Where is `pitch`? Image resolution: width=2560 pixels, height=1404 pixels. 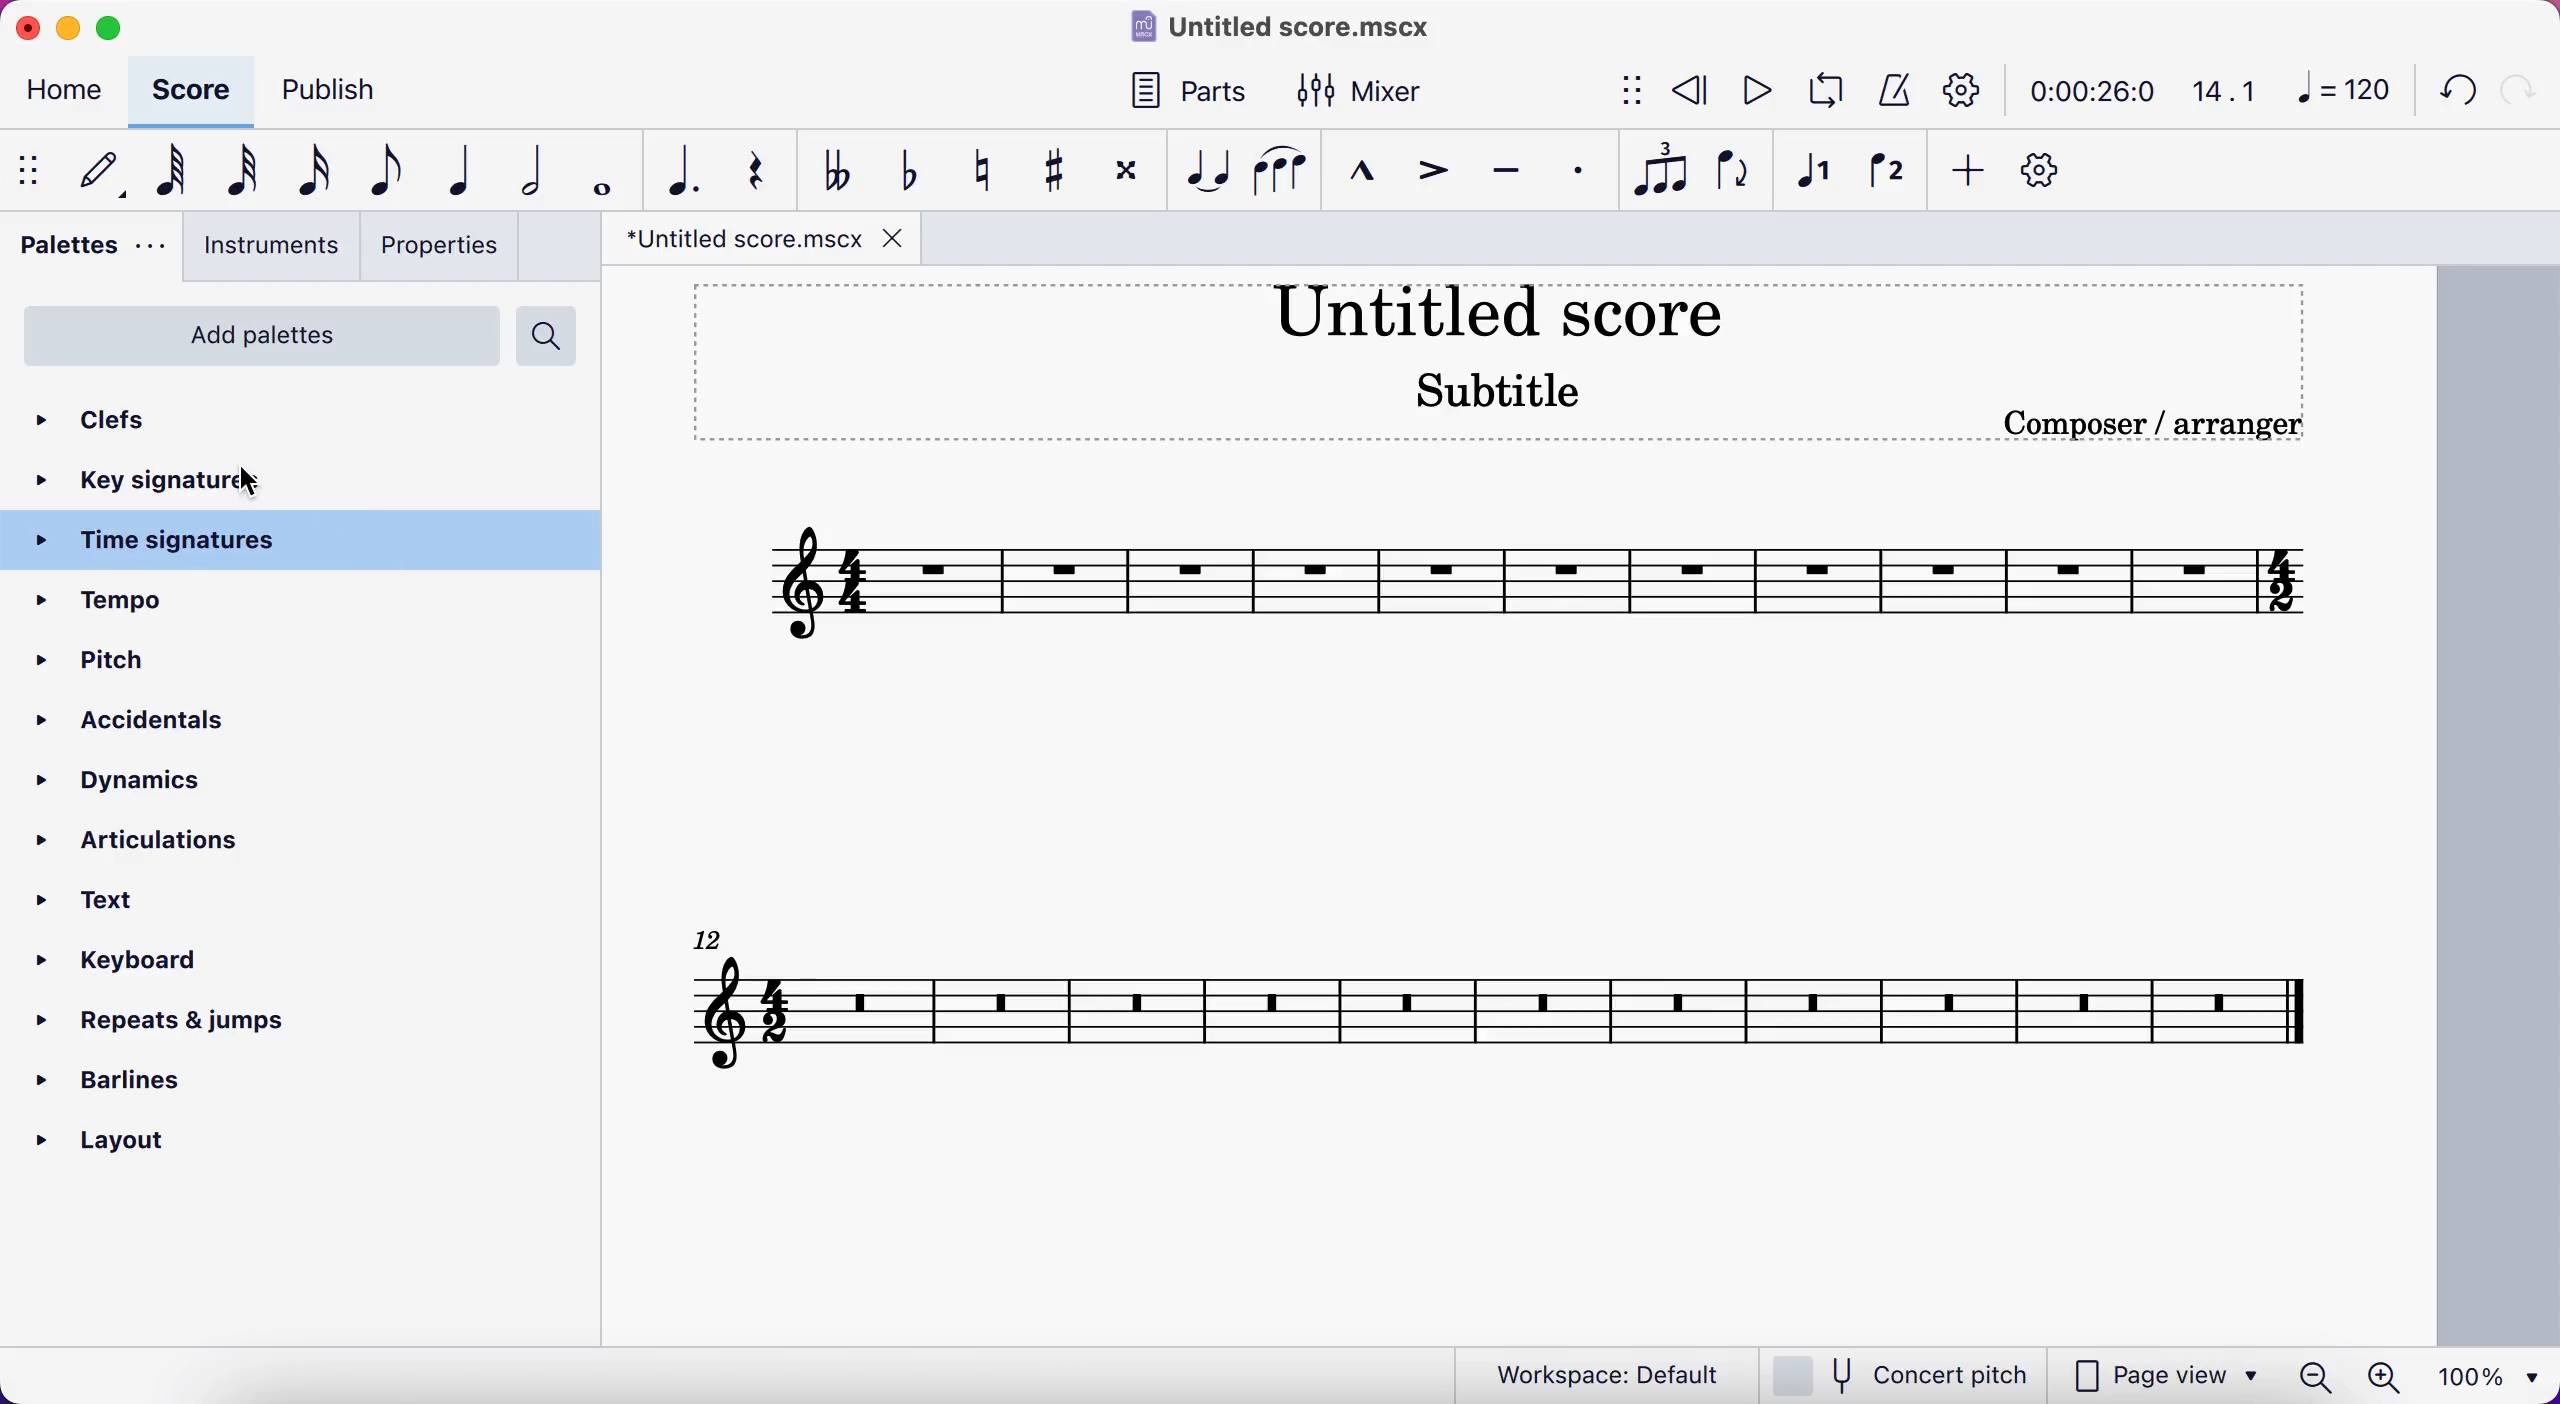 pitch is located at coordinates (187, 663).